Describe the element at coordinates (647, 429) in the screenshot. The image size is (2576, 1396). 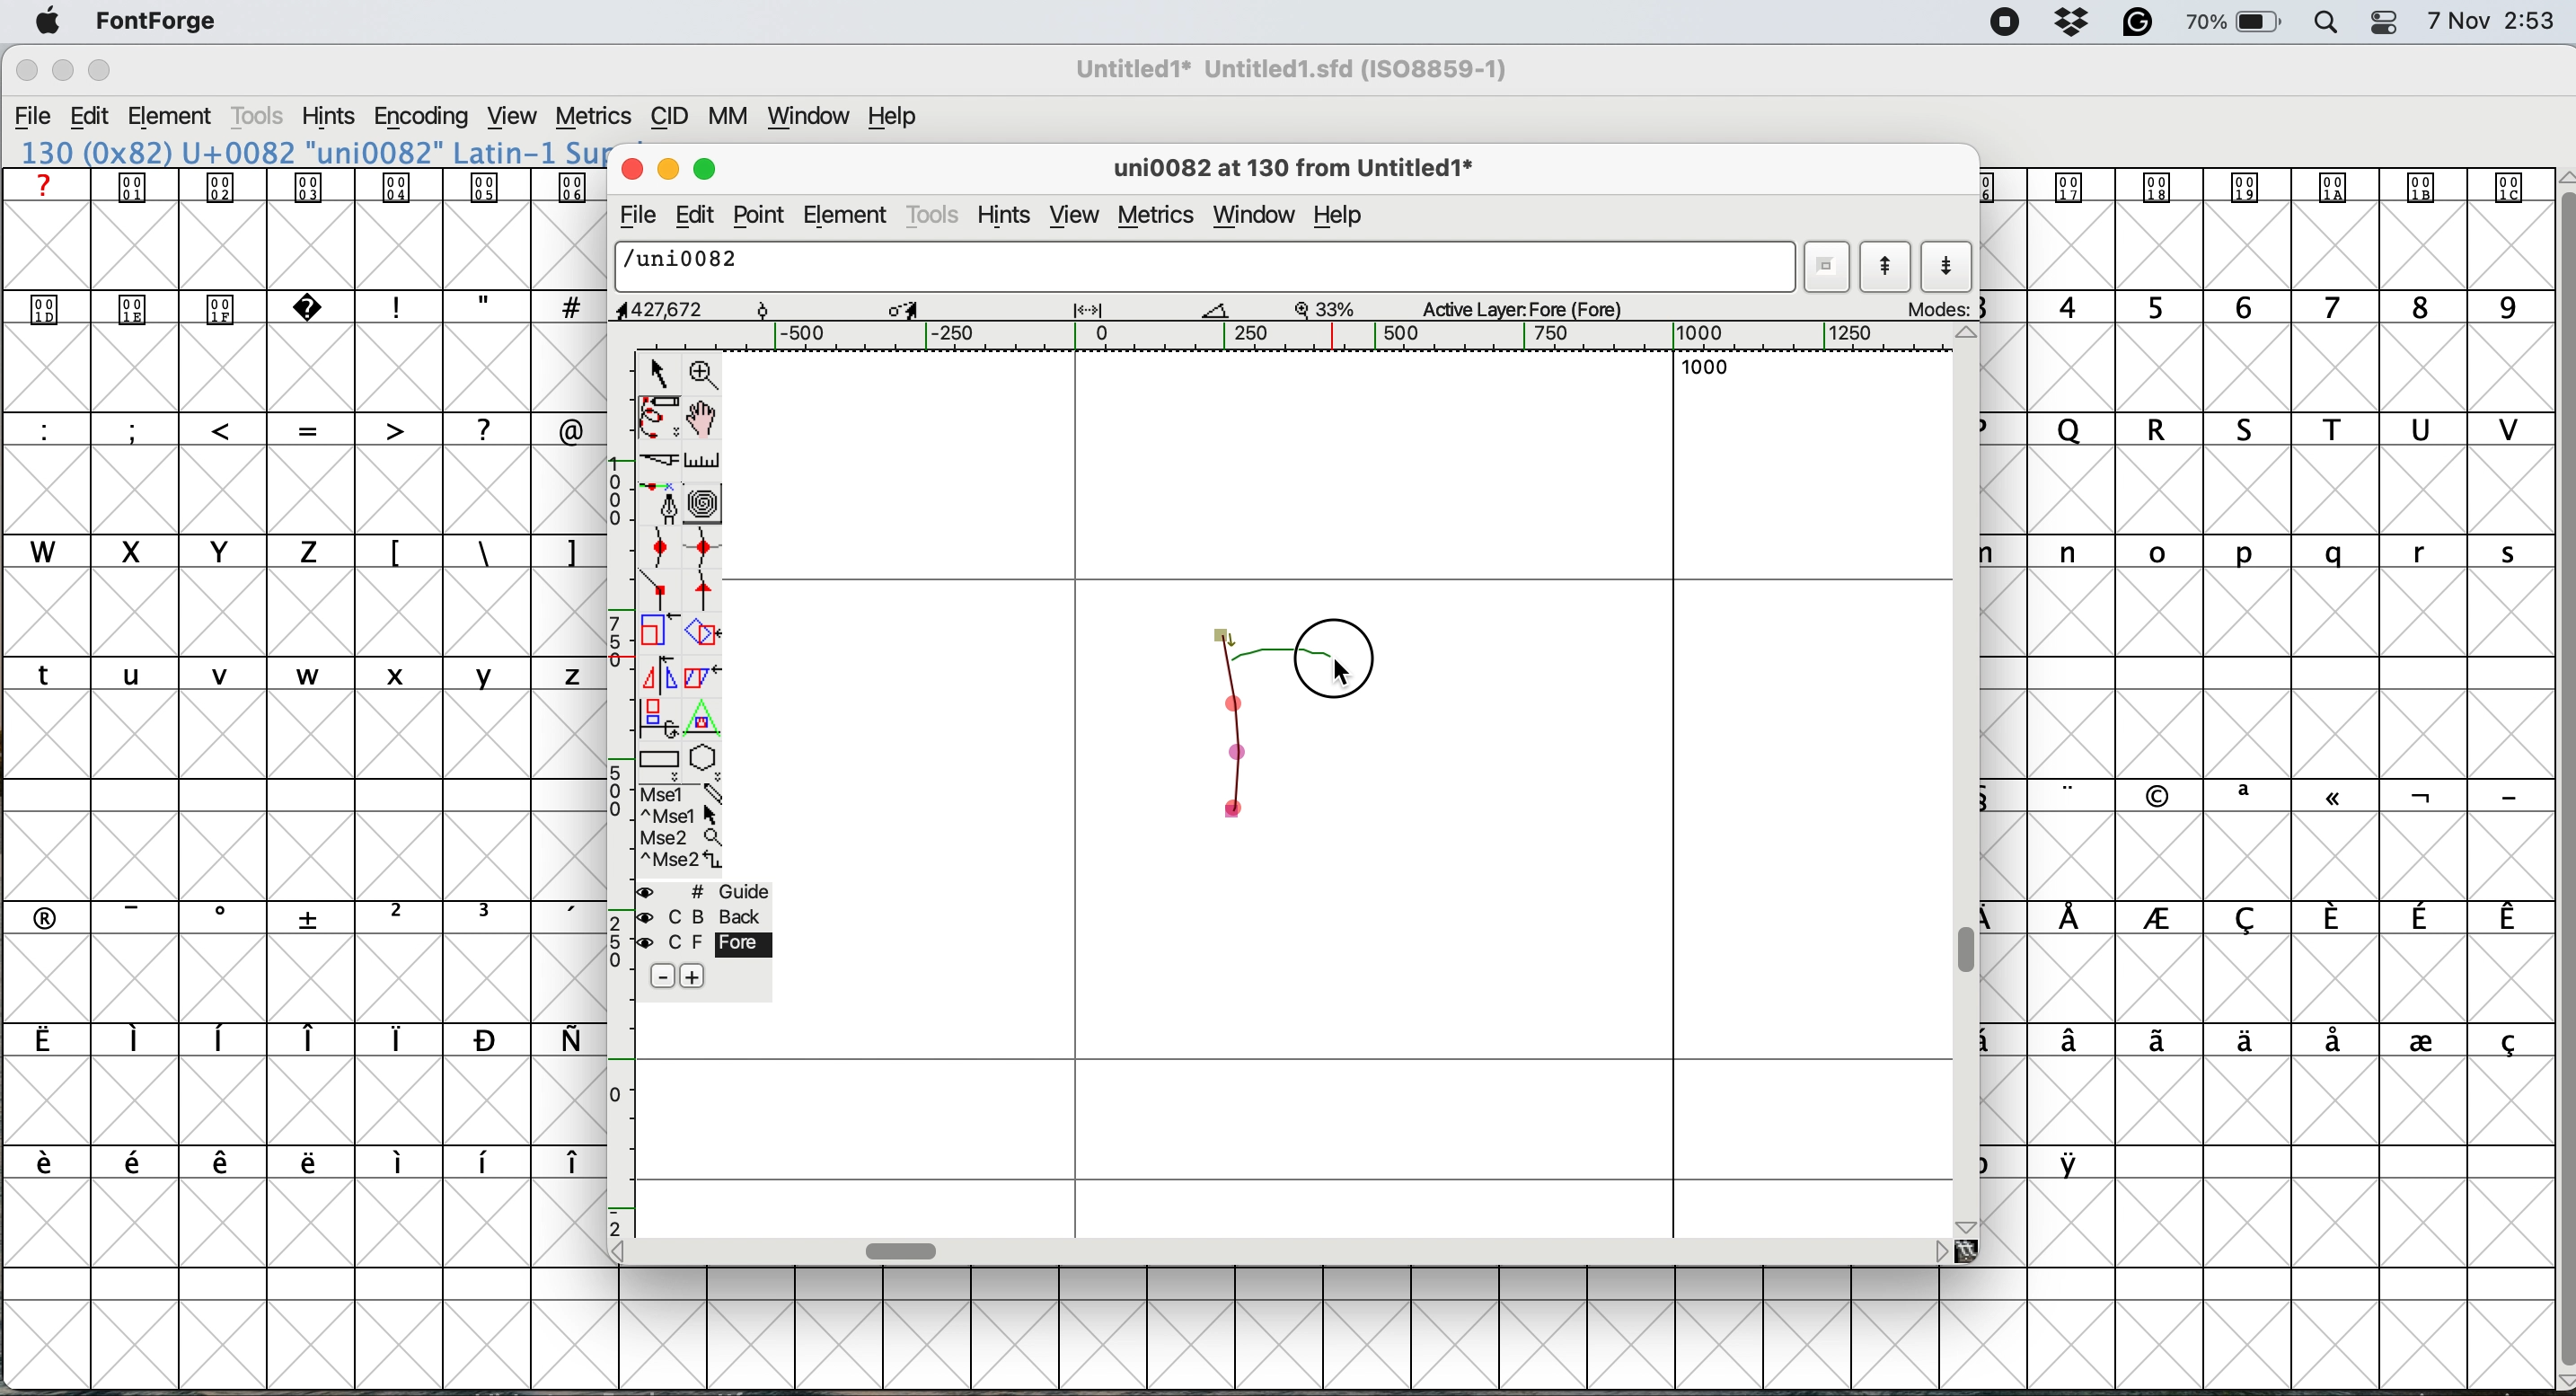
I see `uppercase letters` at that location.